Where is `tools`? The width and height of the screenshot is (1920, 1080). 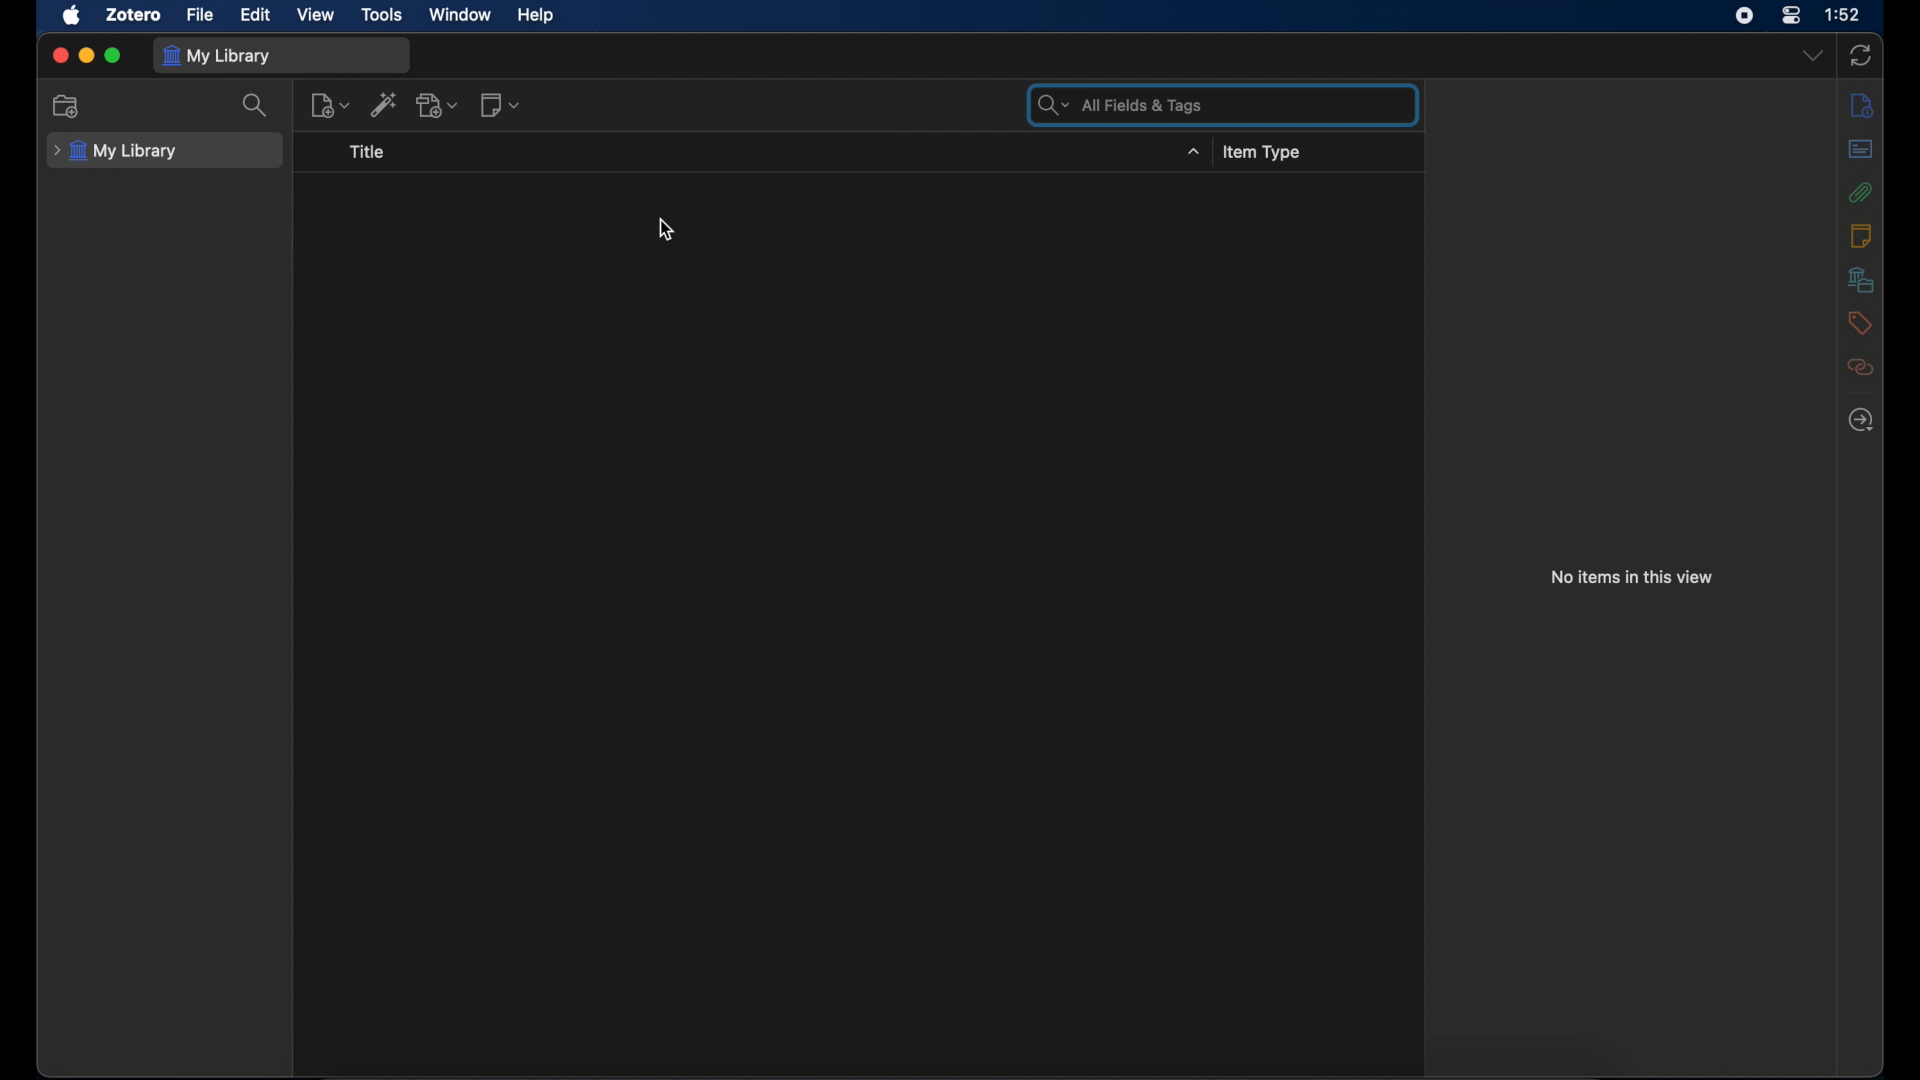
tools is located at coordinates (382, 14).